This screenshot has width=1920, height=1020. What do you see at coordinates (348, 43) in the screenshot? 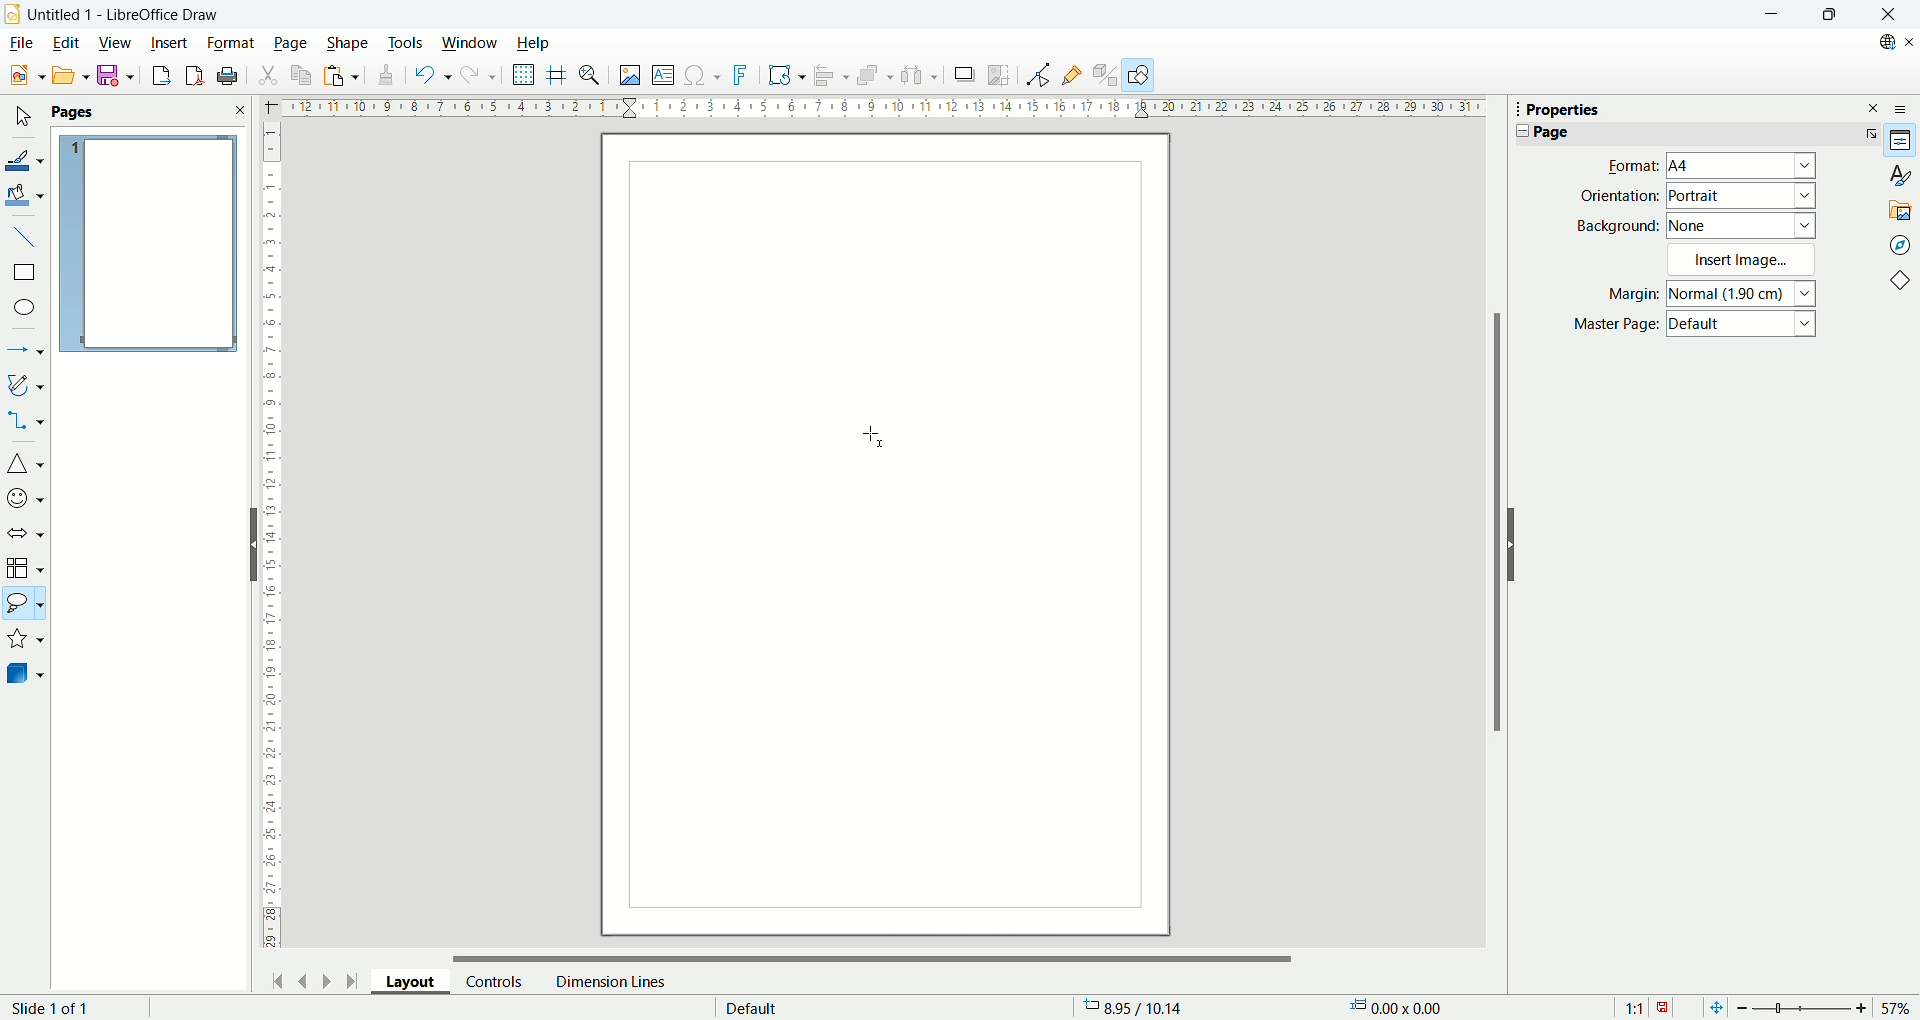
I see `shape` at bounding box center [348, 43].